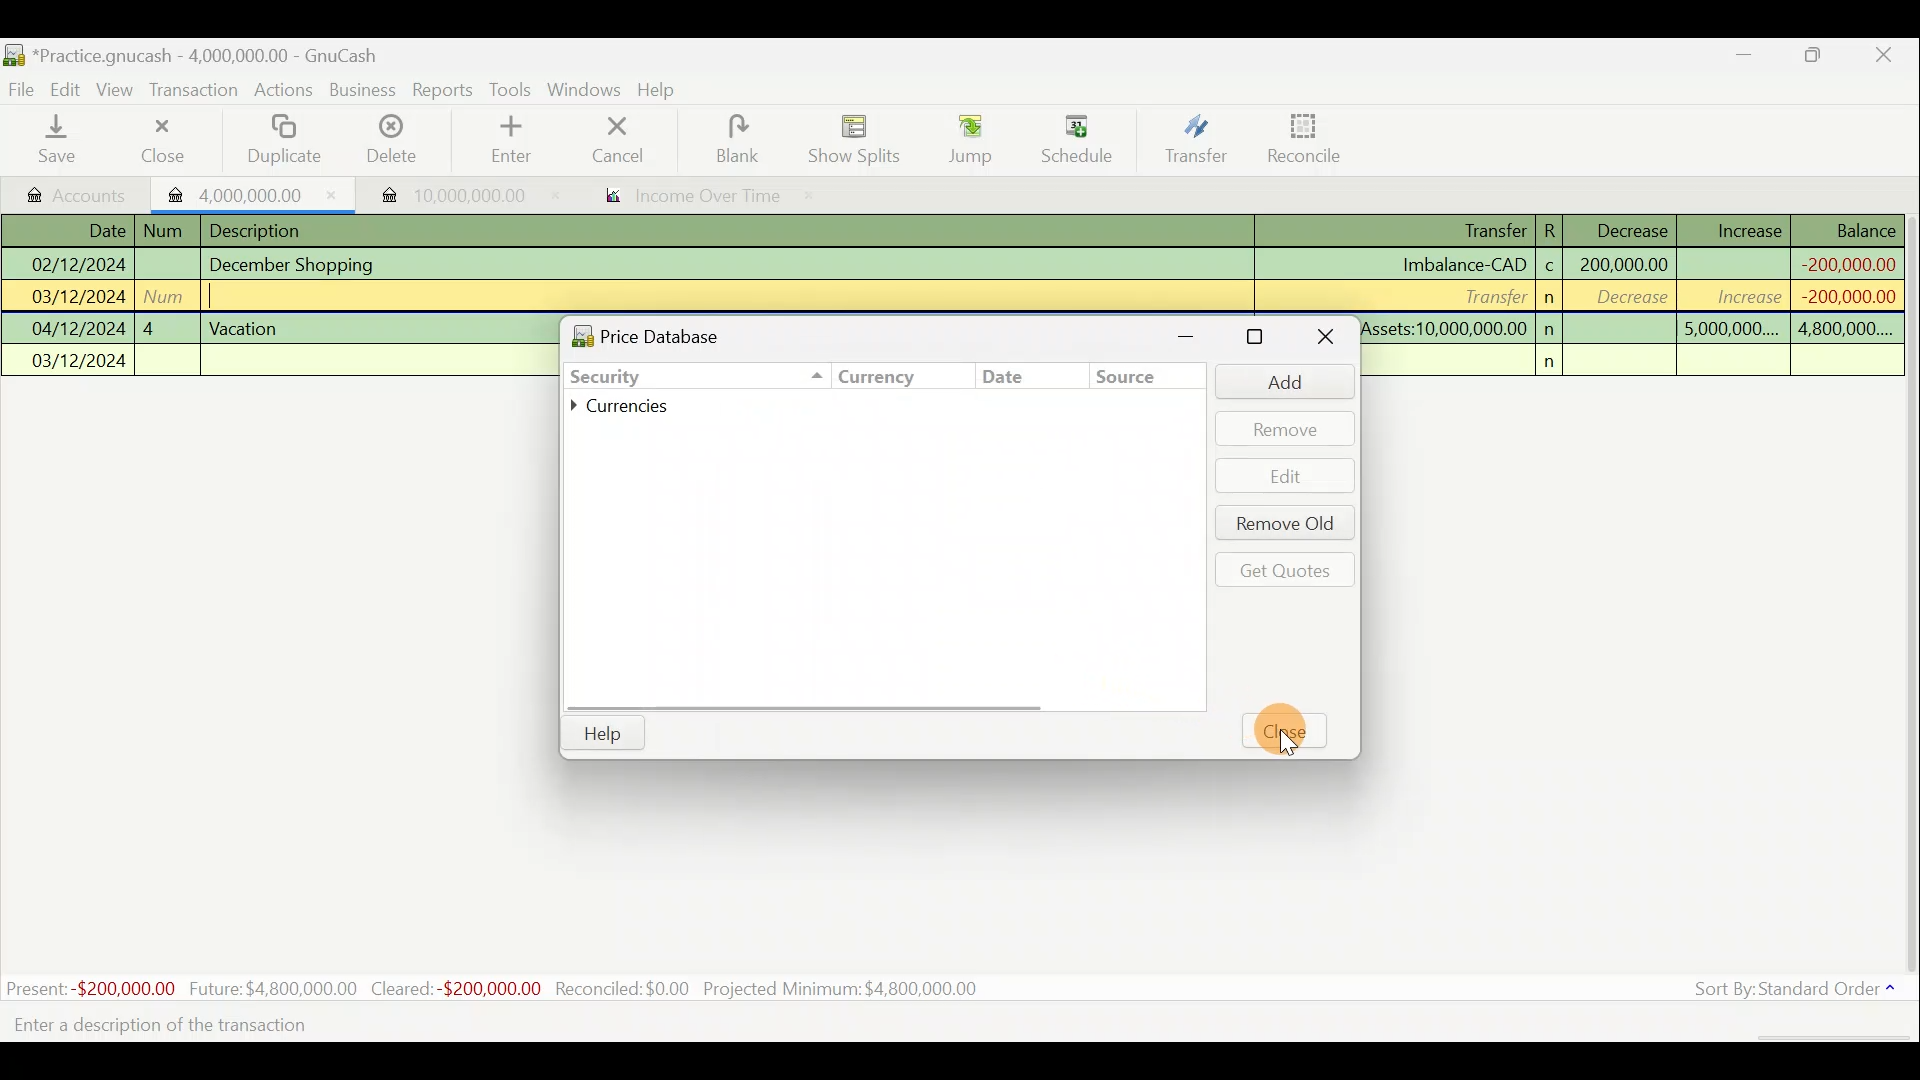  What do you see at coordinates (1556, 362) in the screenshot?
I see `n` at bounding box center [1556, 362].